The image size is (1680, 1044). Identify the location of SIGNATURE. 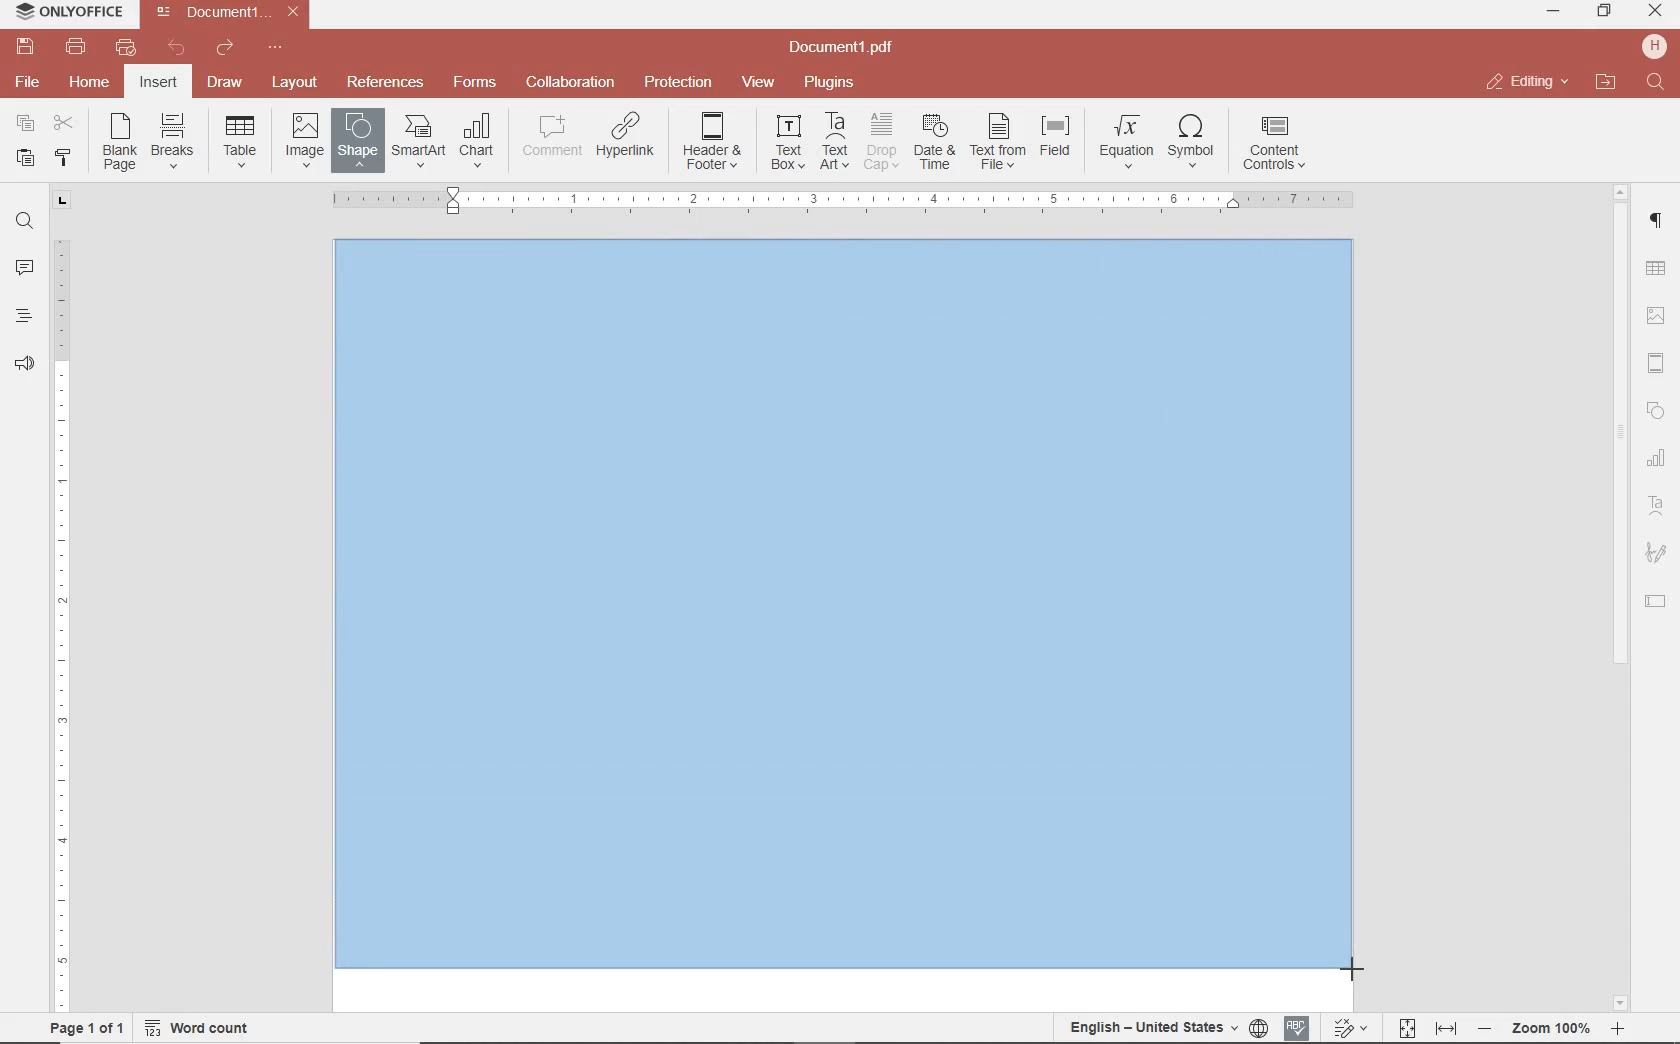
(1656, 554).